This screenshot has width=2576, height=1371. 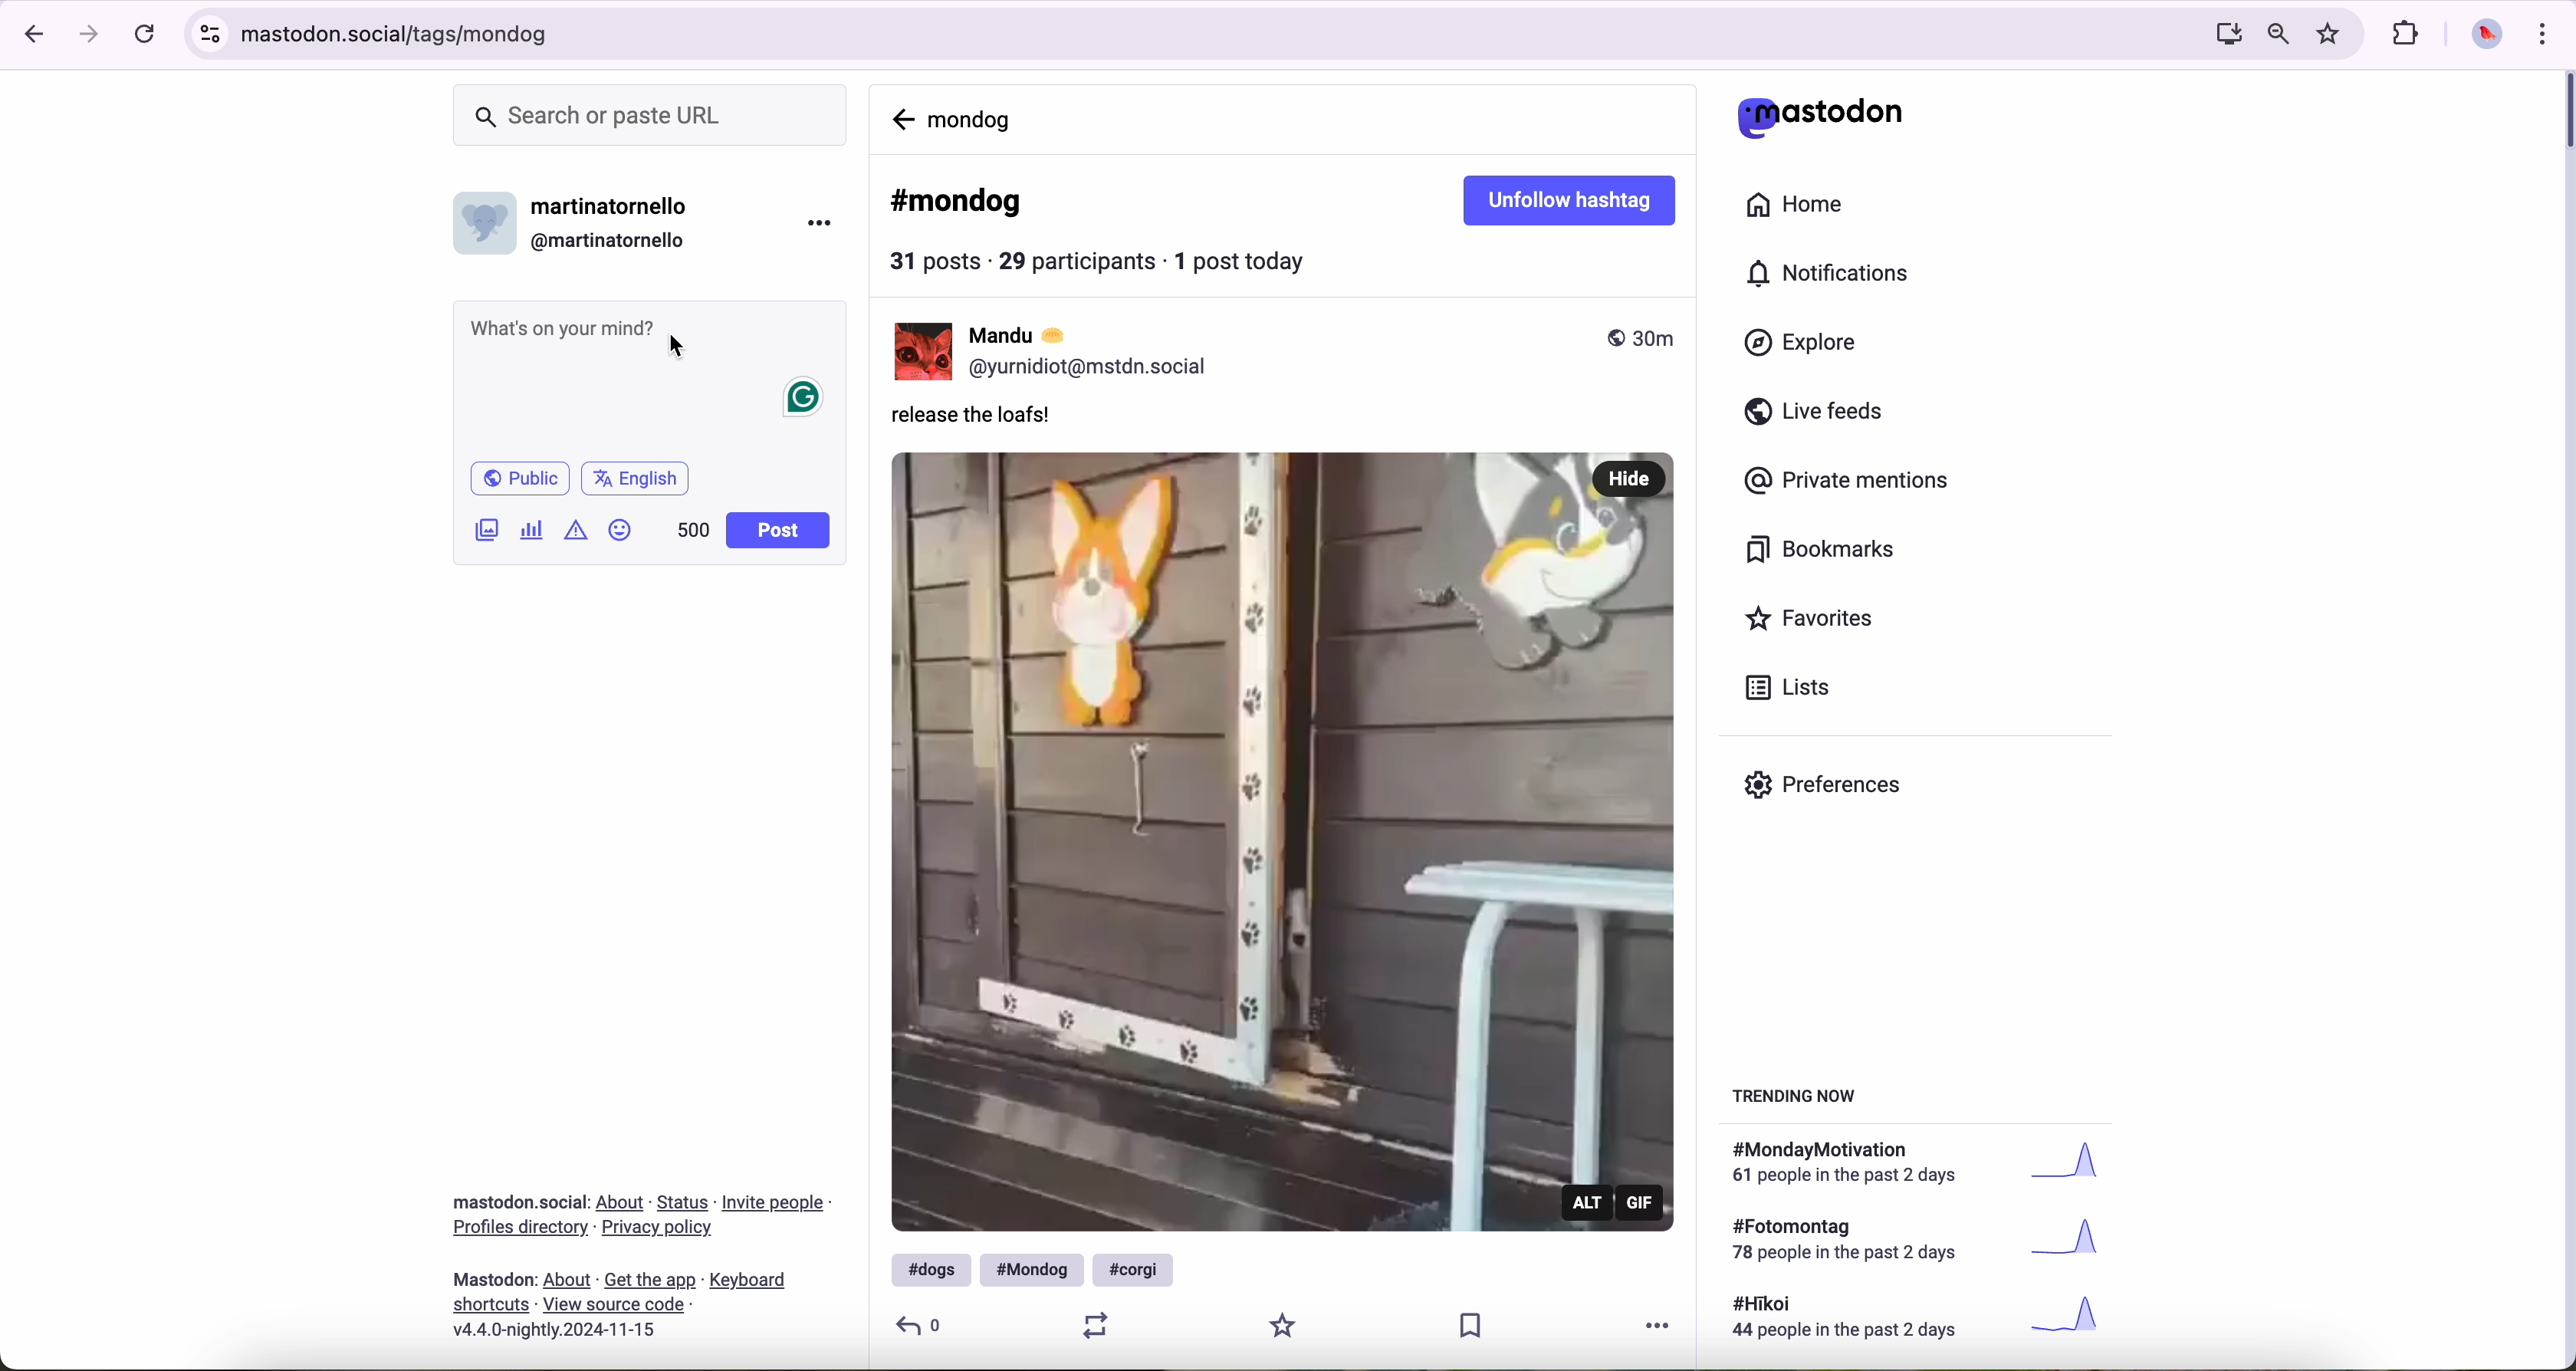 What do you see at coordinates (1136, 1269) in the screenshot?
I see `#corgi` at bounding box center [1136, 1269].